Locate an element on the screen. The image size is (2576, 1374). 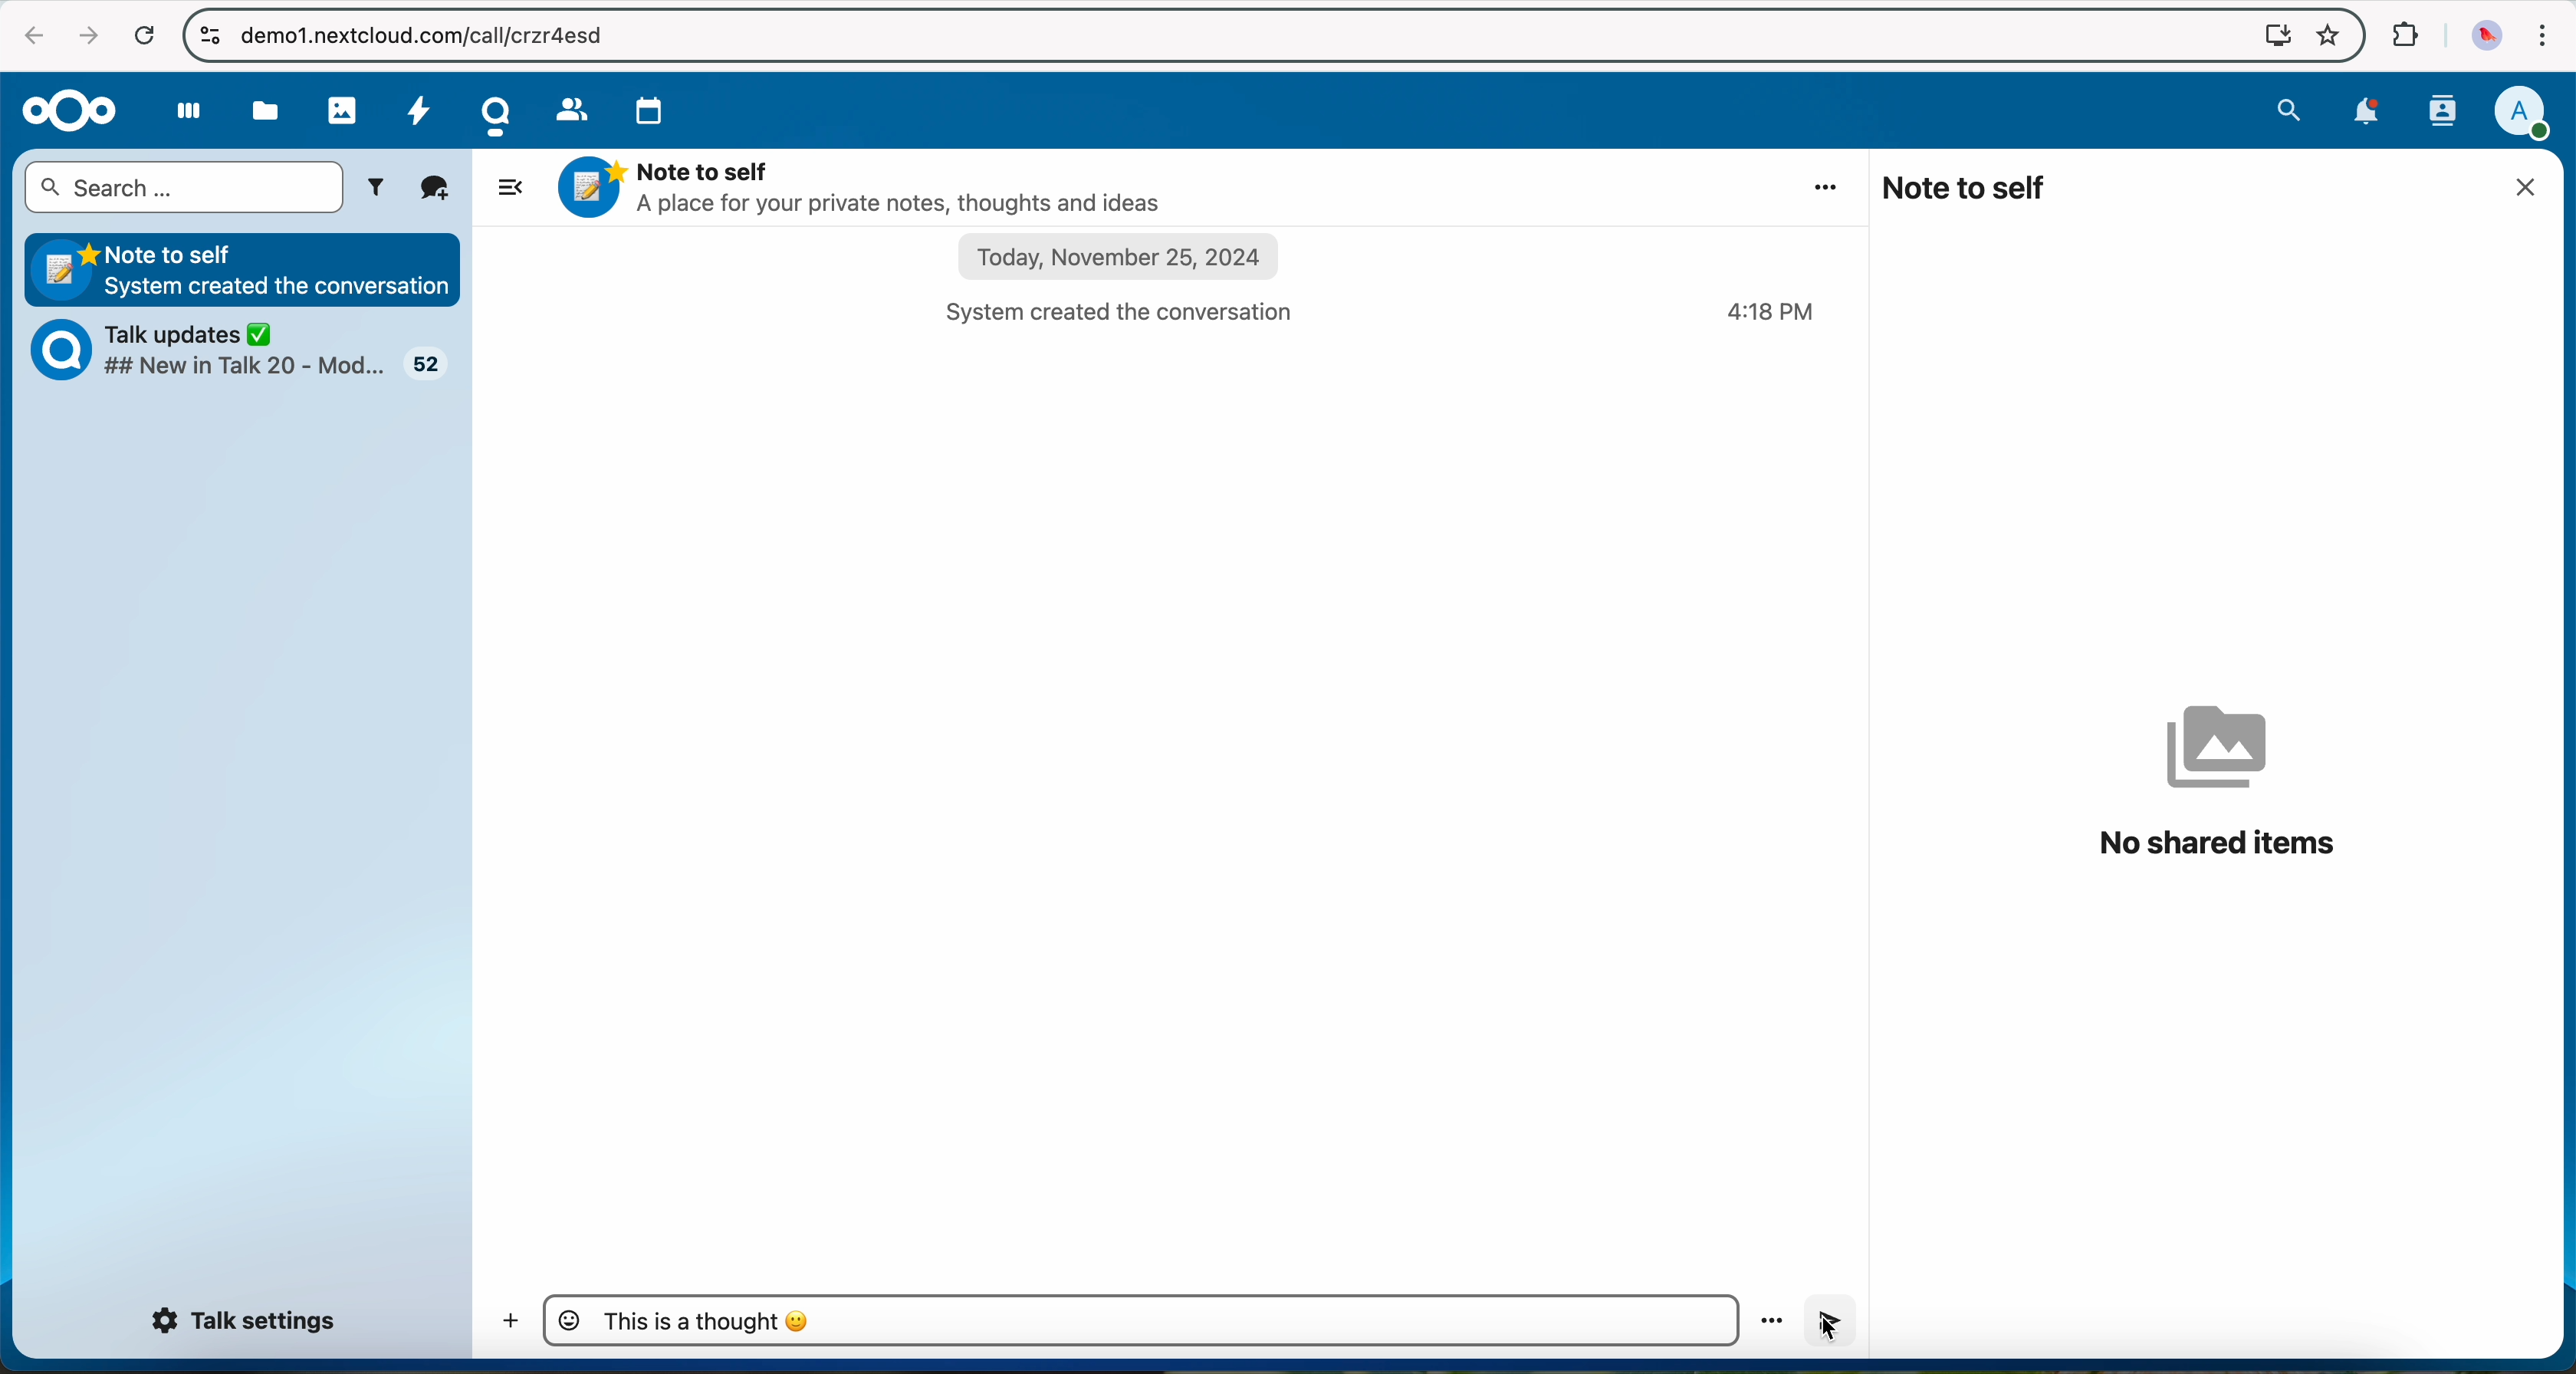
close window is located at coordinates (2532, 187).